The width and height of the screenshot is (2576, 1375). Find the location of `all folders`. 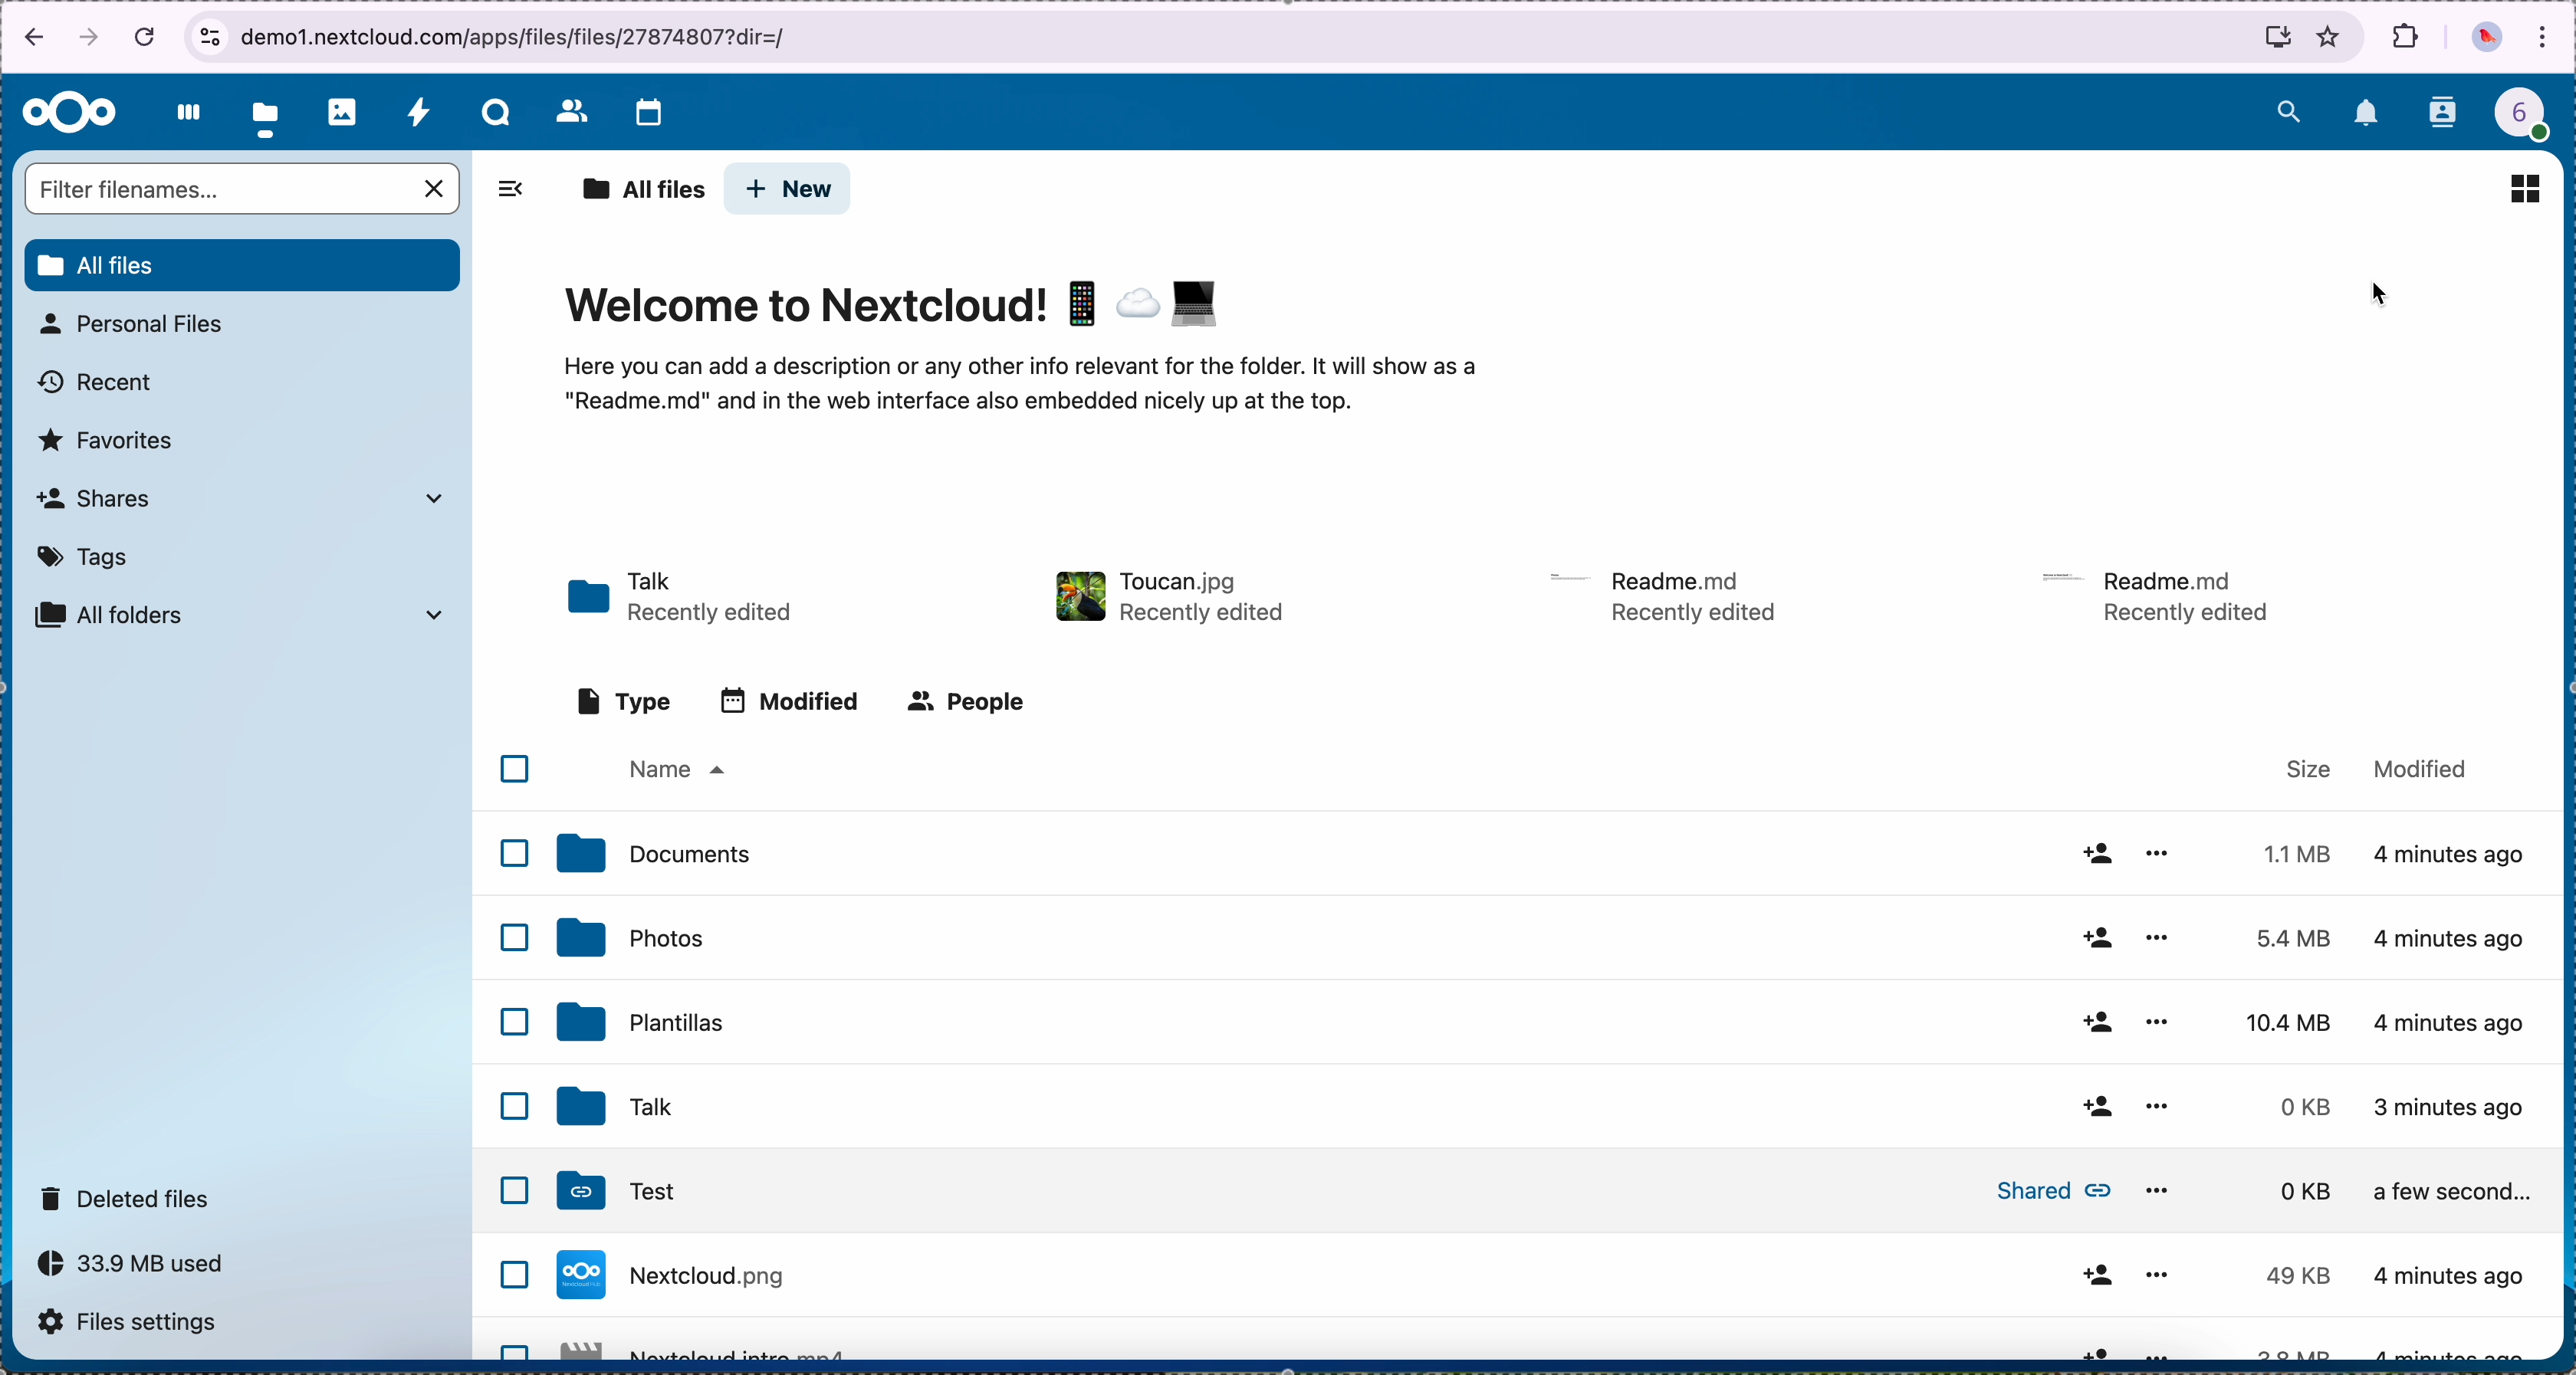

all folders is located at coordinates (241, 615).